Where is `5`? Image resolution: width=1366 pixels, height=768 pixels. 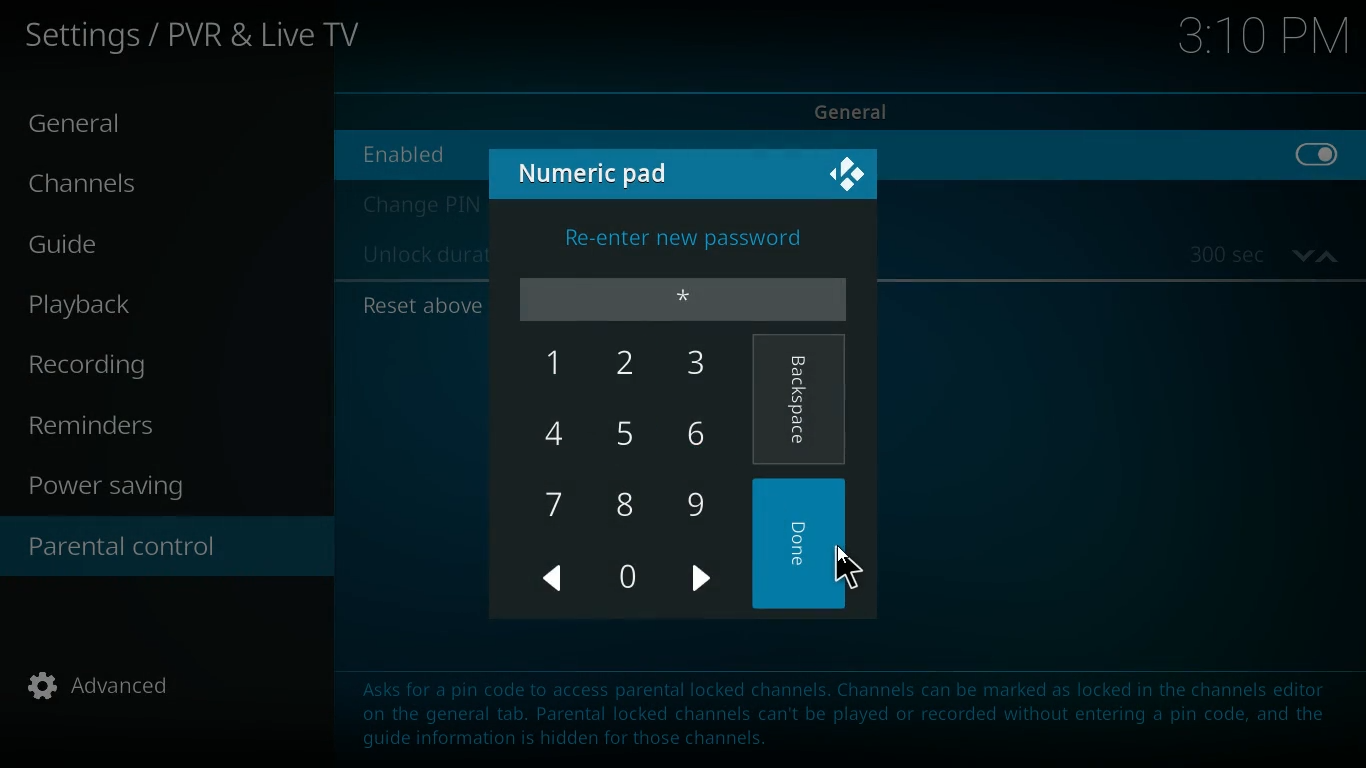
5 is located at coordinates (629, 432).